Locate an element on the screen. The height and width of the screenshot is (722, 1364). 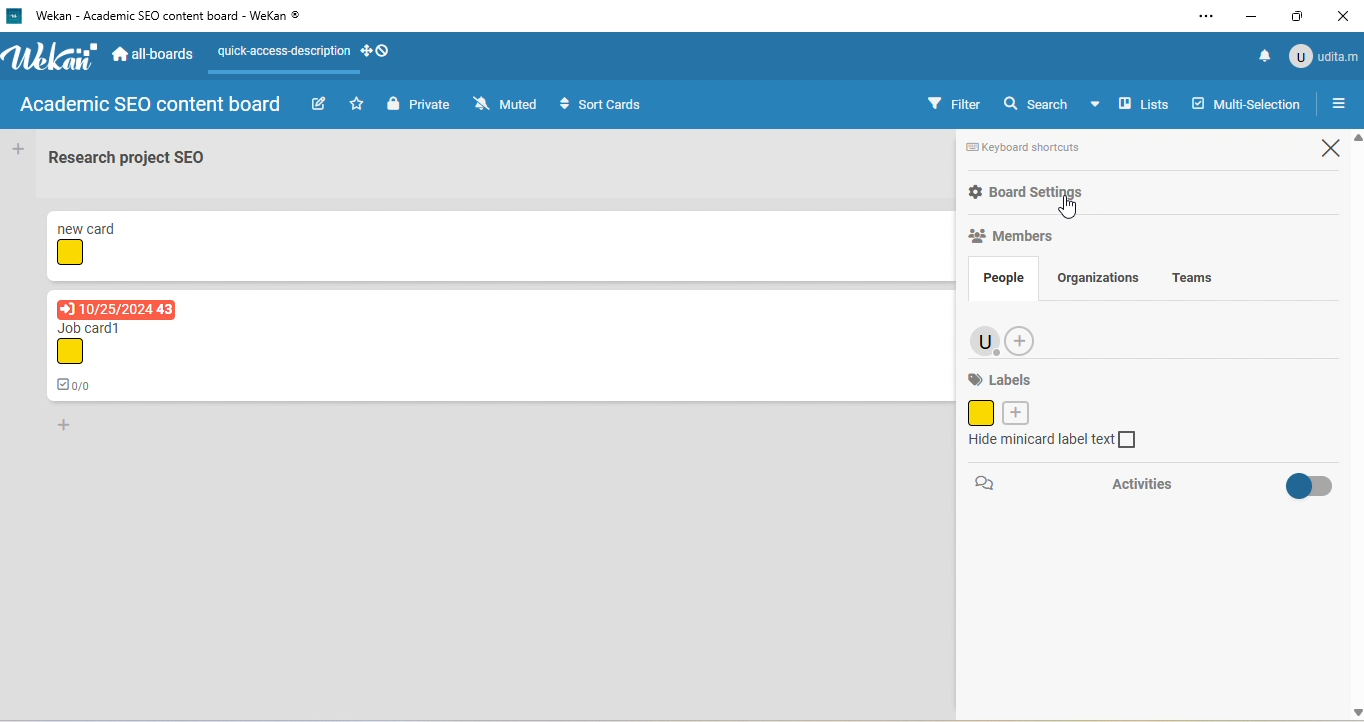
lists is located at coordinates (1145, 105).